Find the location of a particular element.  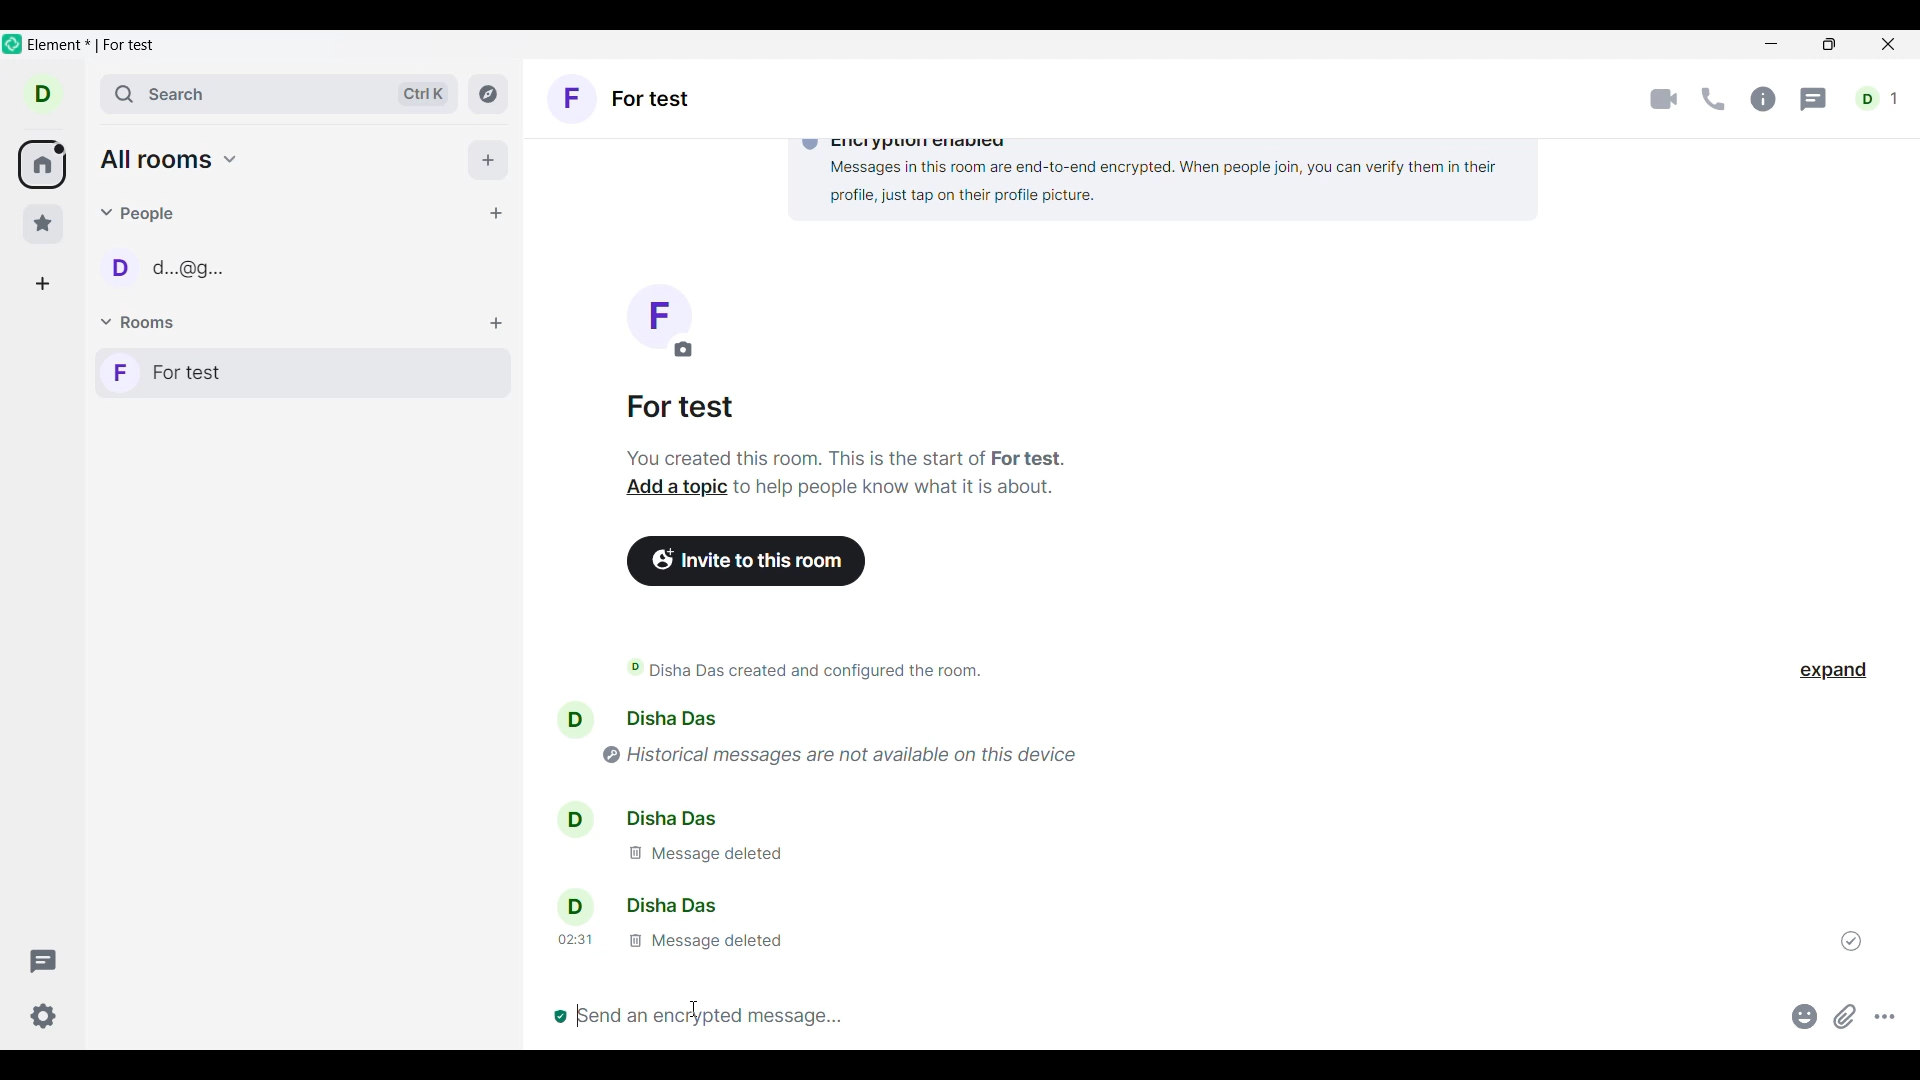

Add is located at coordinates (488, 160).